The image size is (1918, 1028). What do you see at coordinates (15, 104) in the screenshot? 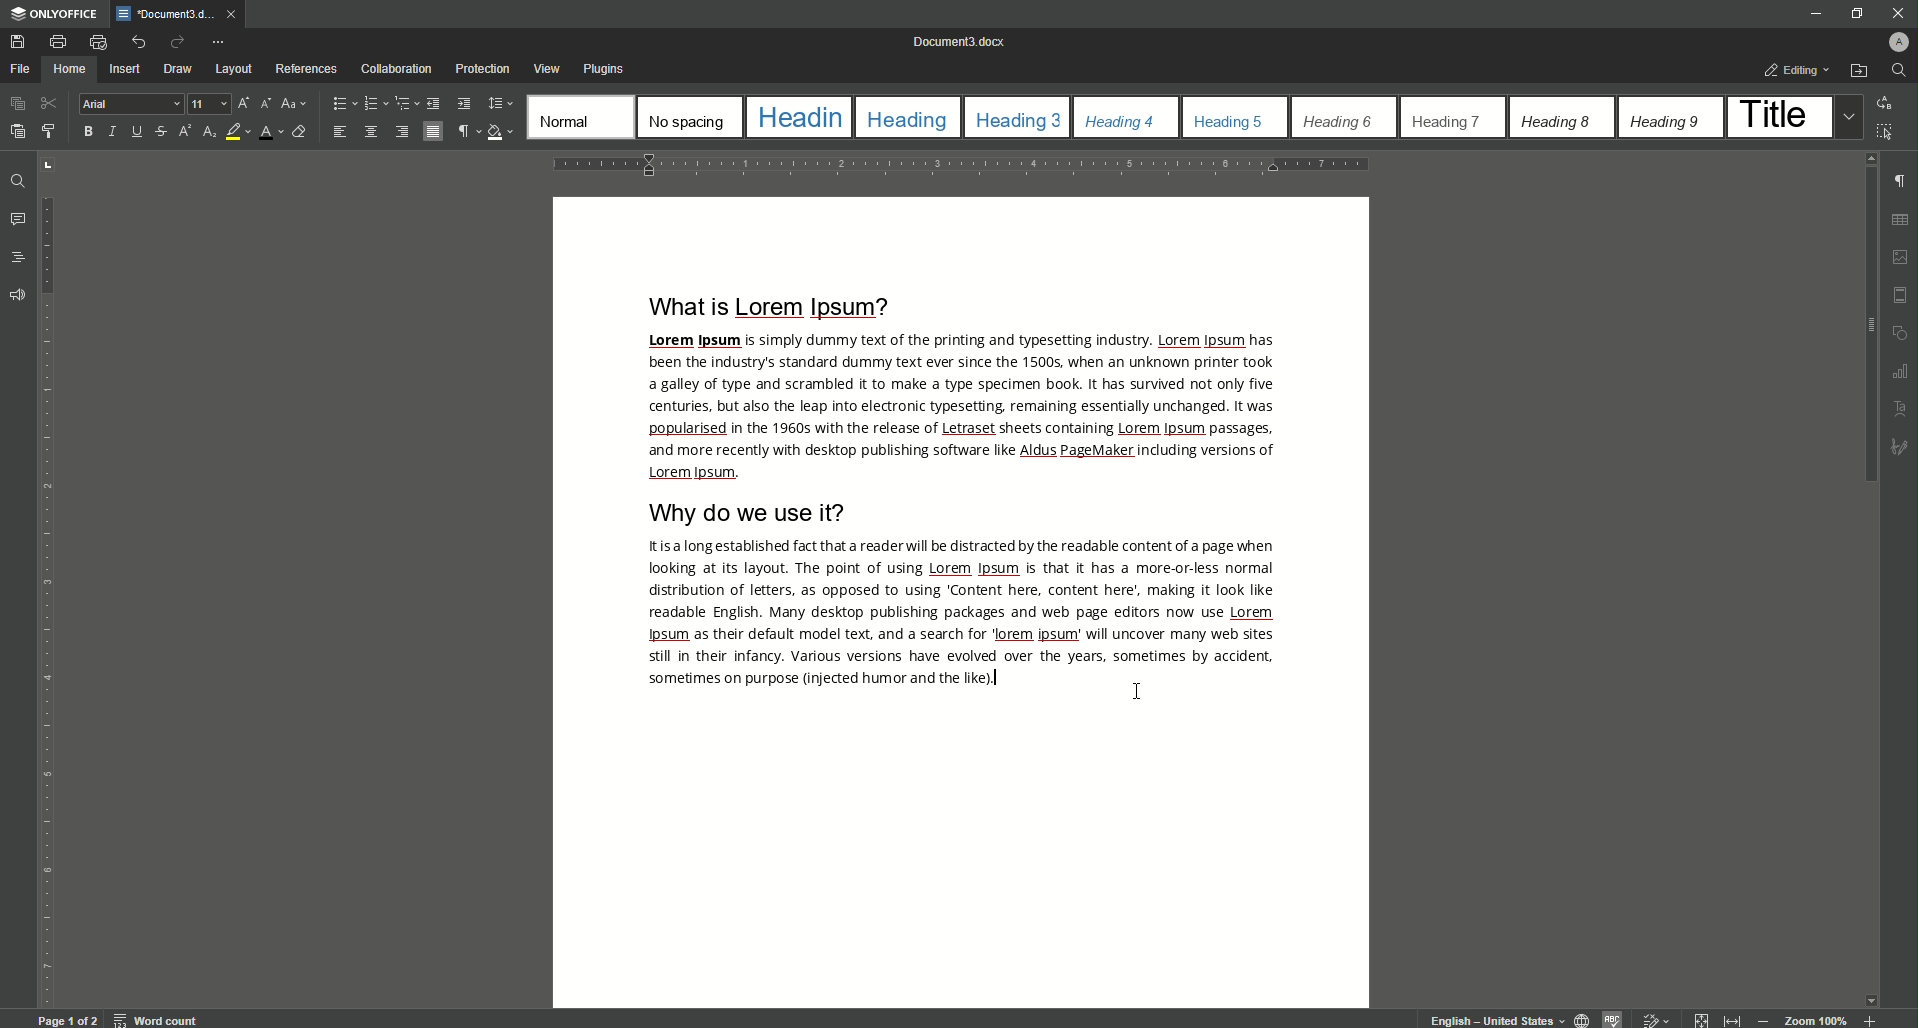
I see `Copy` at bounding box center [15, 104].